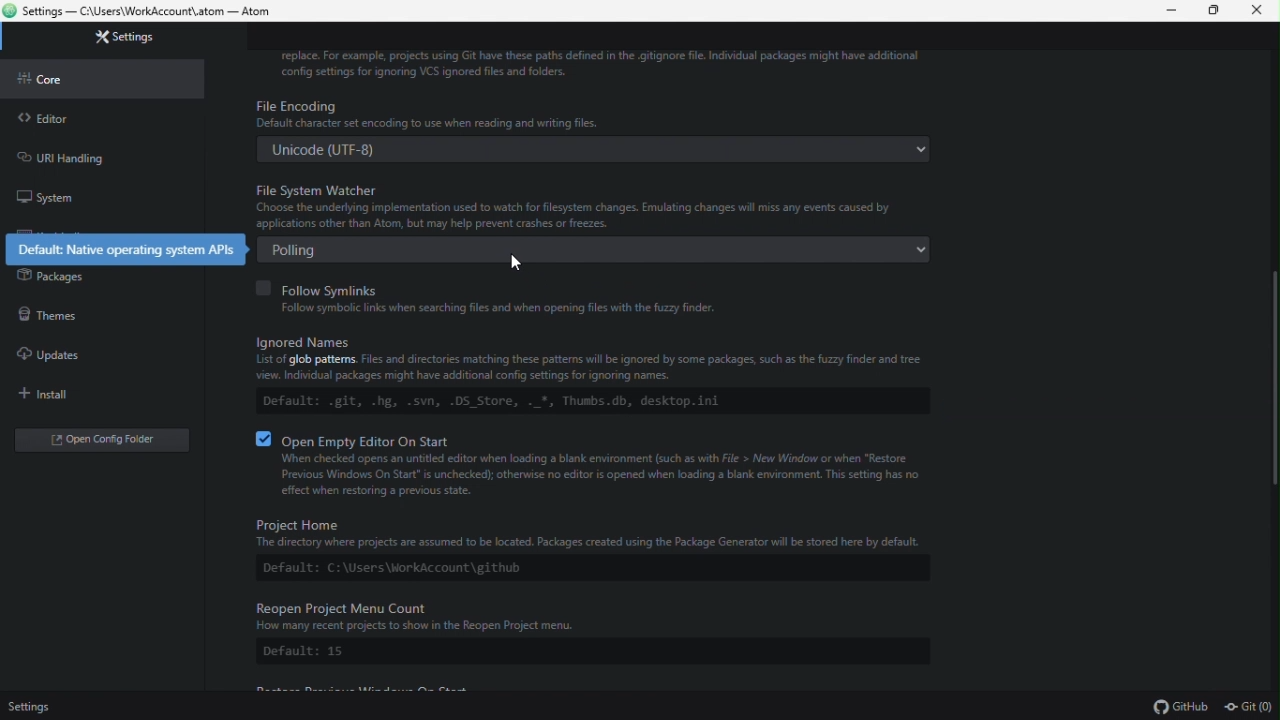 The width and height of the screenshot is (1280, 720). Describe the element at coordinates (156, 12) in the screenshot. I see `Settings - C:/Users/WorkAccount\atom - Atom` at that location.